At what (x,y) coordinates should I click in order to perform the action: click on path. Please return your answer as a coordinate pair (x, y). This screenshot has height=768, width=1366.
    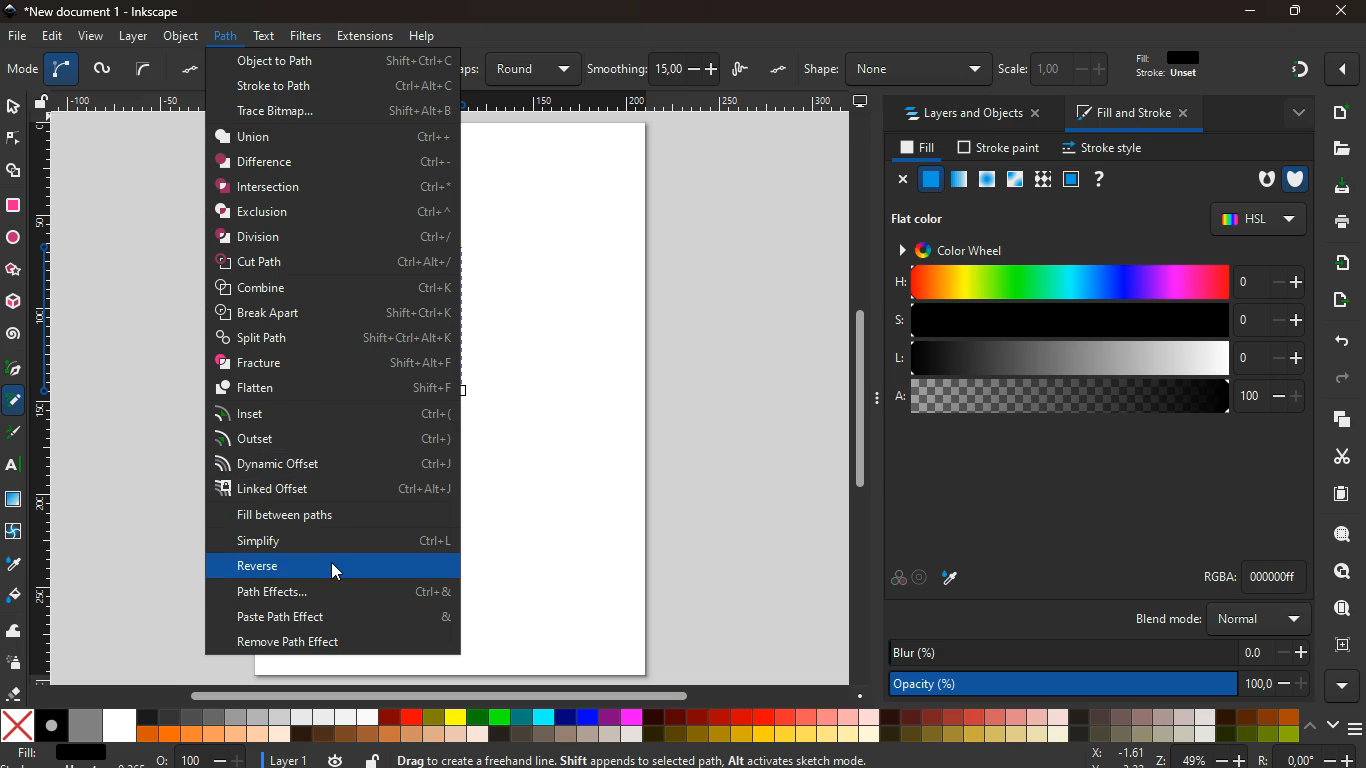
    Looking at the image, I should click on (225, 36).